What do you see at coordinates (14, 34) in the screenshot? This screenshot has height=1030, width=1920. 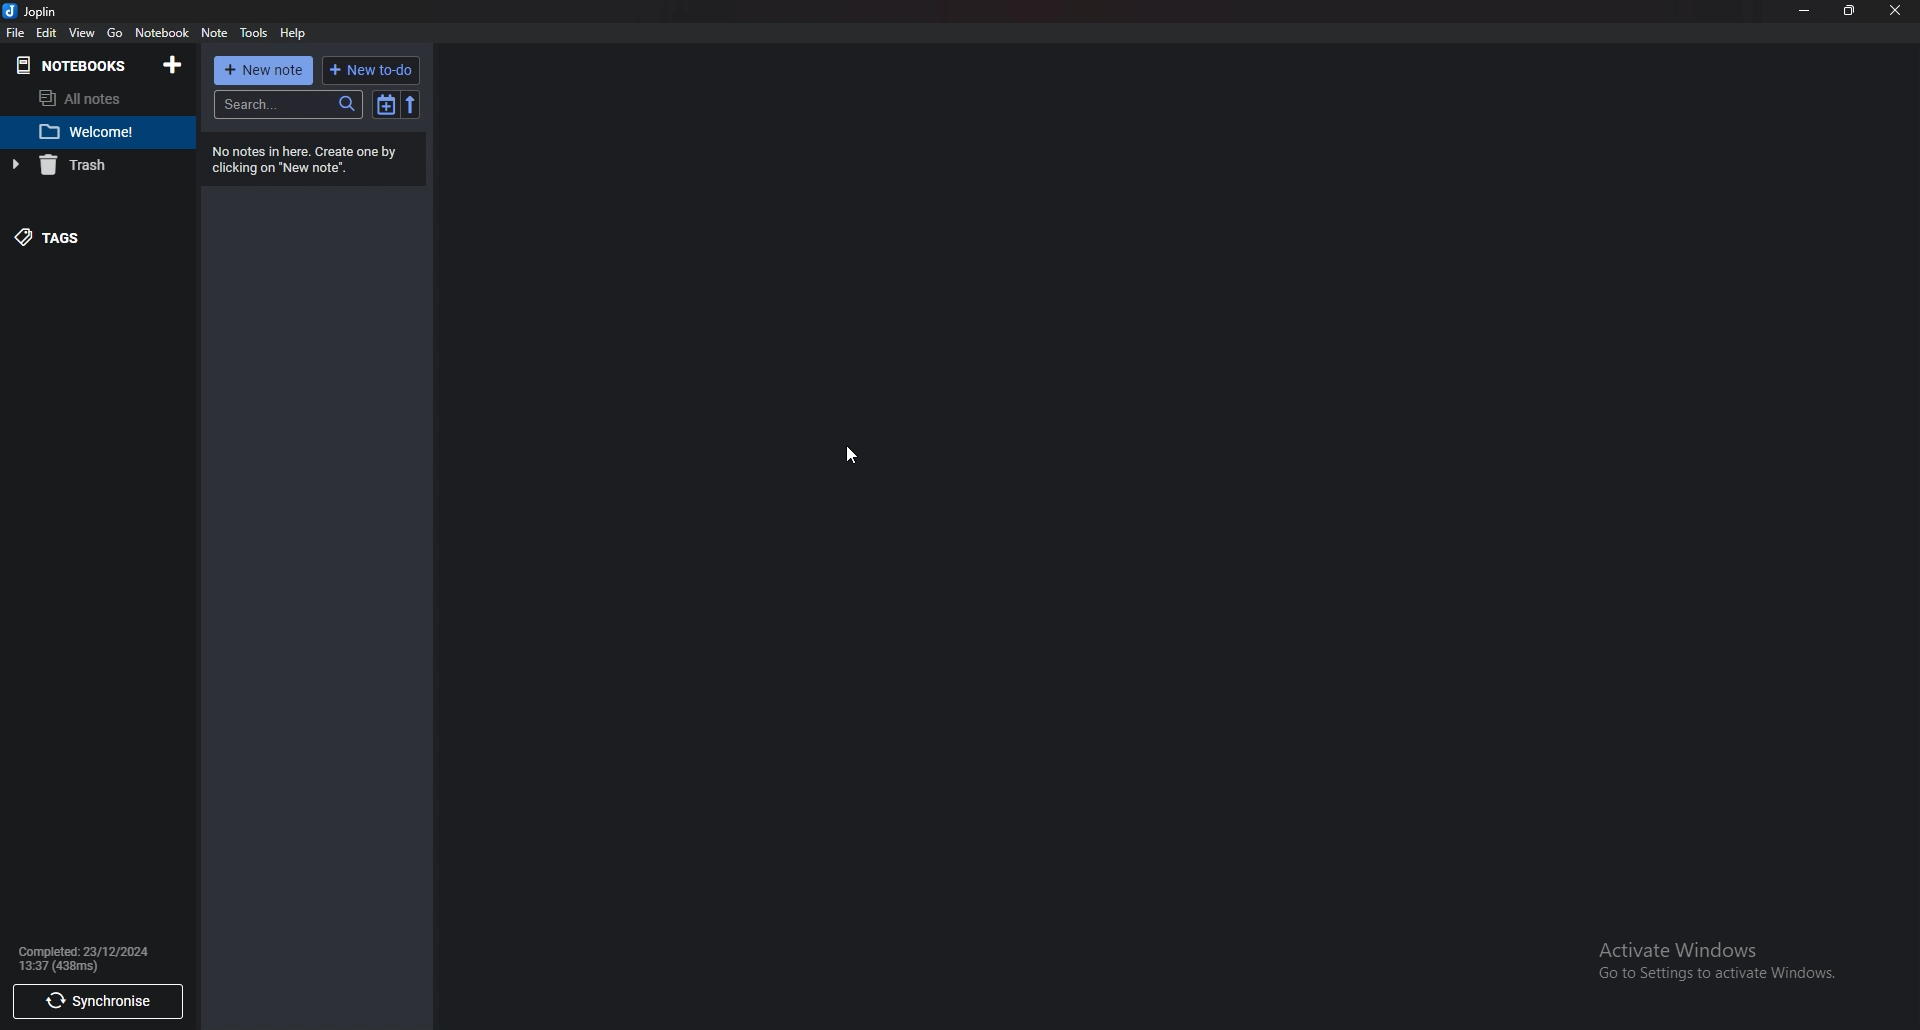 I see `file` at bounding box center [14, 34].